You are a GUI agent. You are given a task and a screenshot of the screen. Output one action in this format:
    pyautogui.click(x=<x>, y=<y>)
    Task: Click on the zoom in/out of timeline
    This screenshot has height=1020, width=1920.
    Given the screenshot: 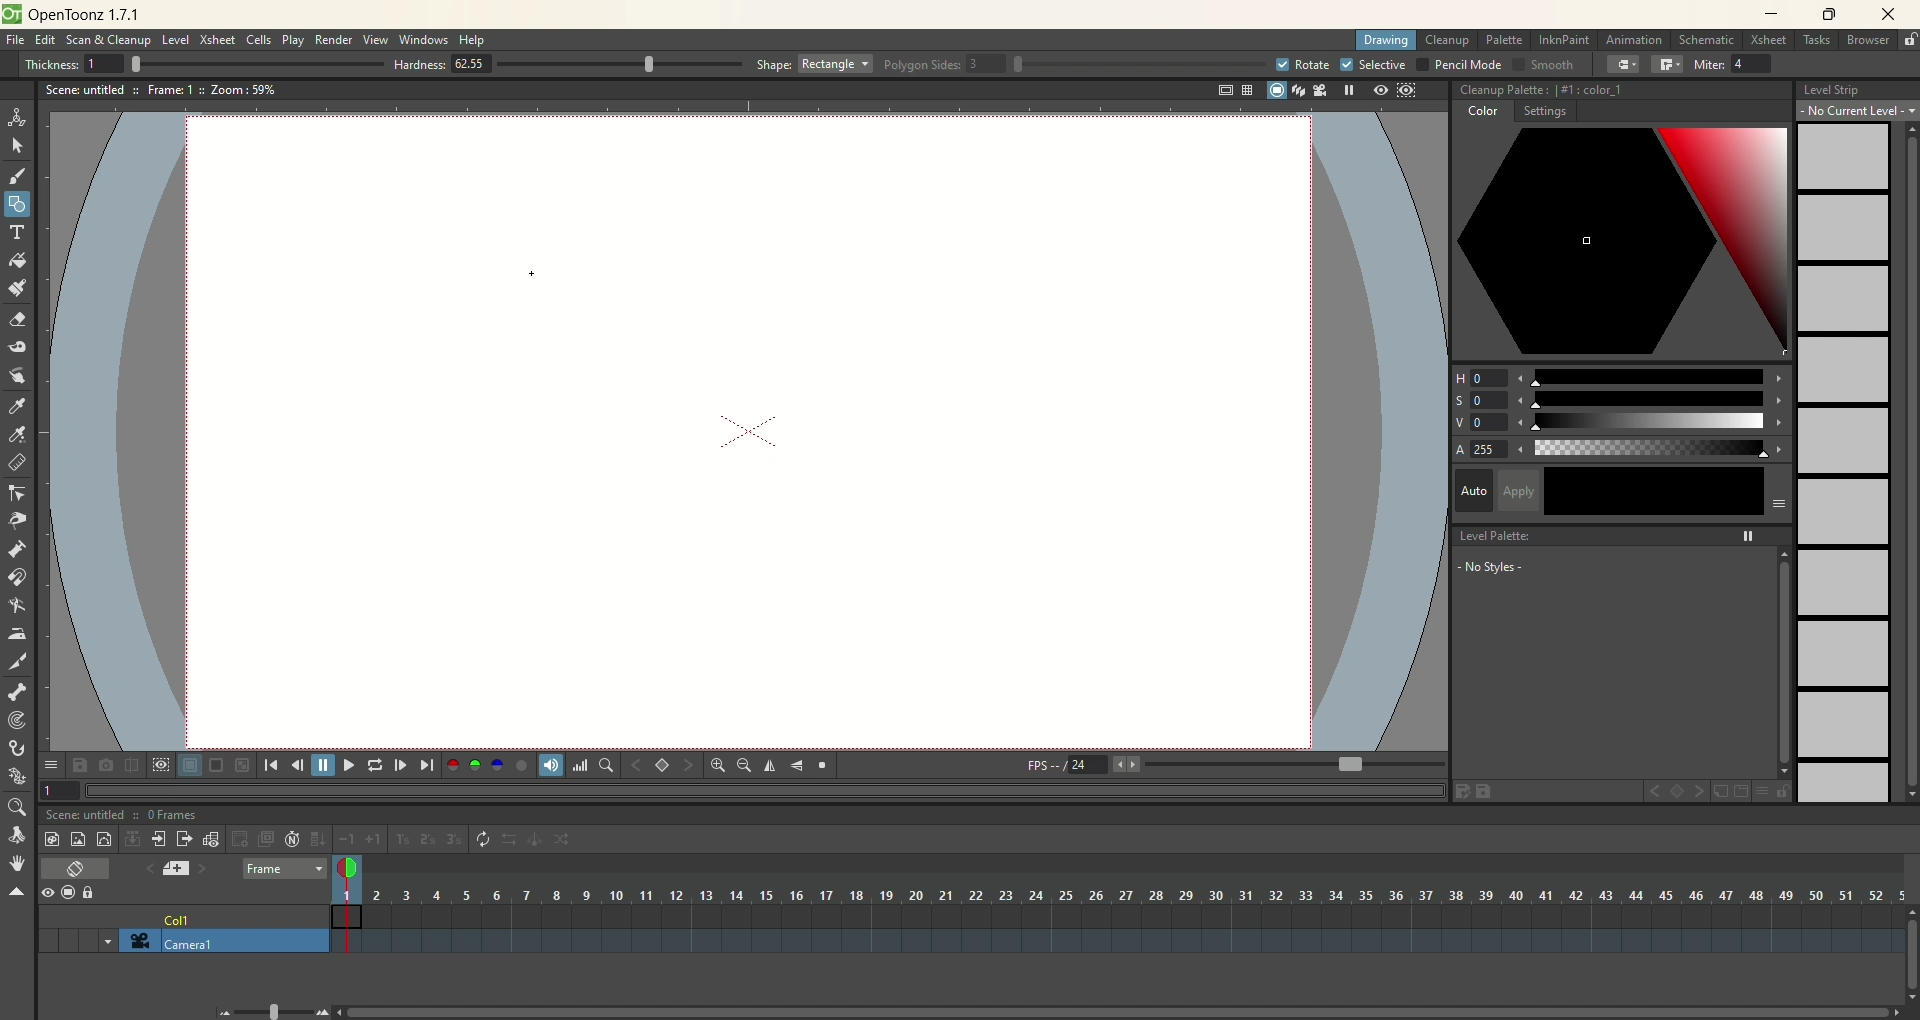 What is the action you would take?
    pyautogui.click(x=273, y=1010)
    